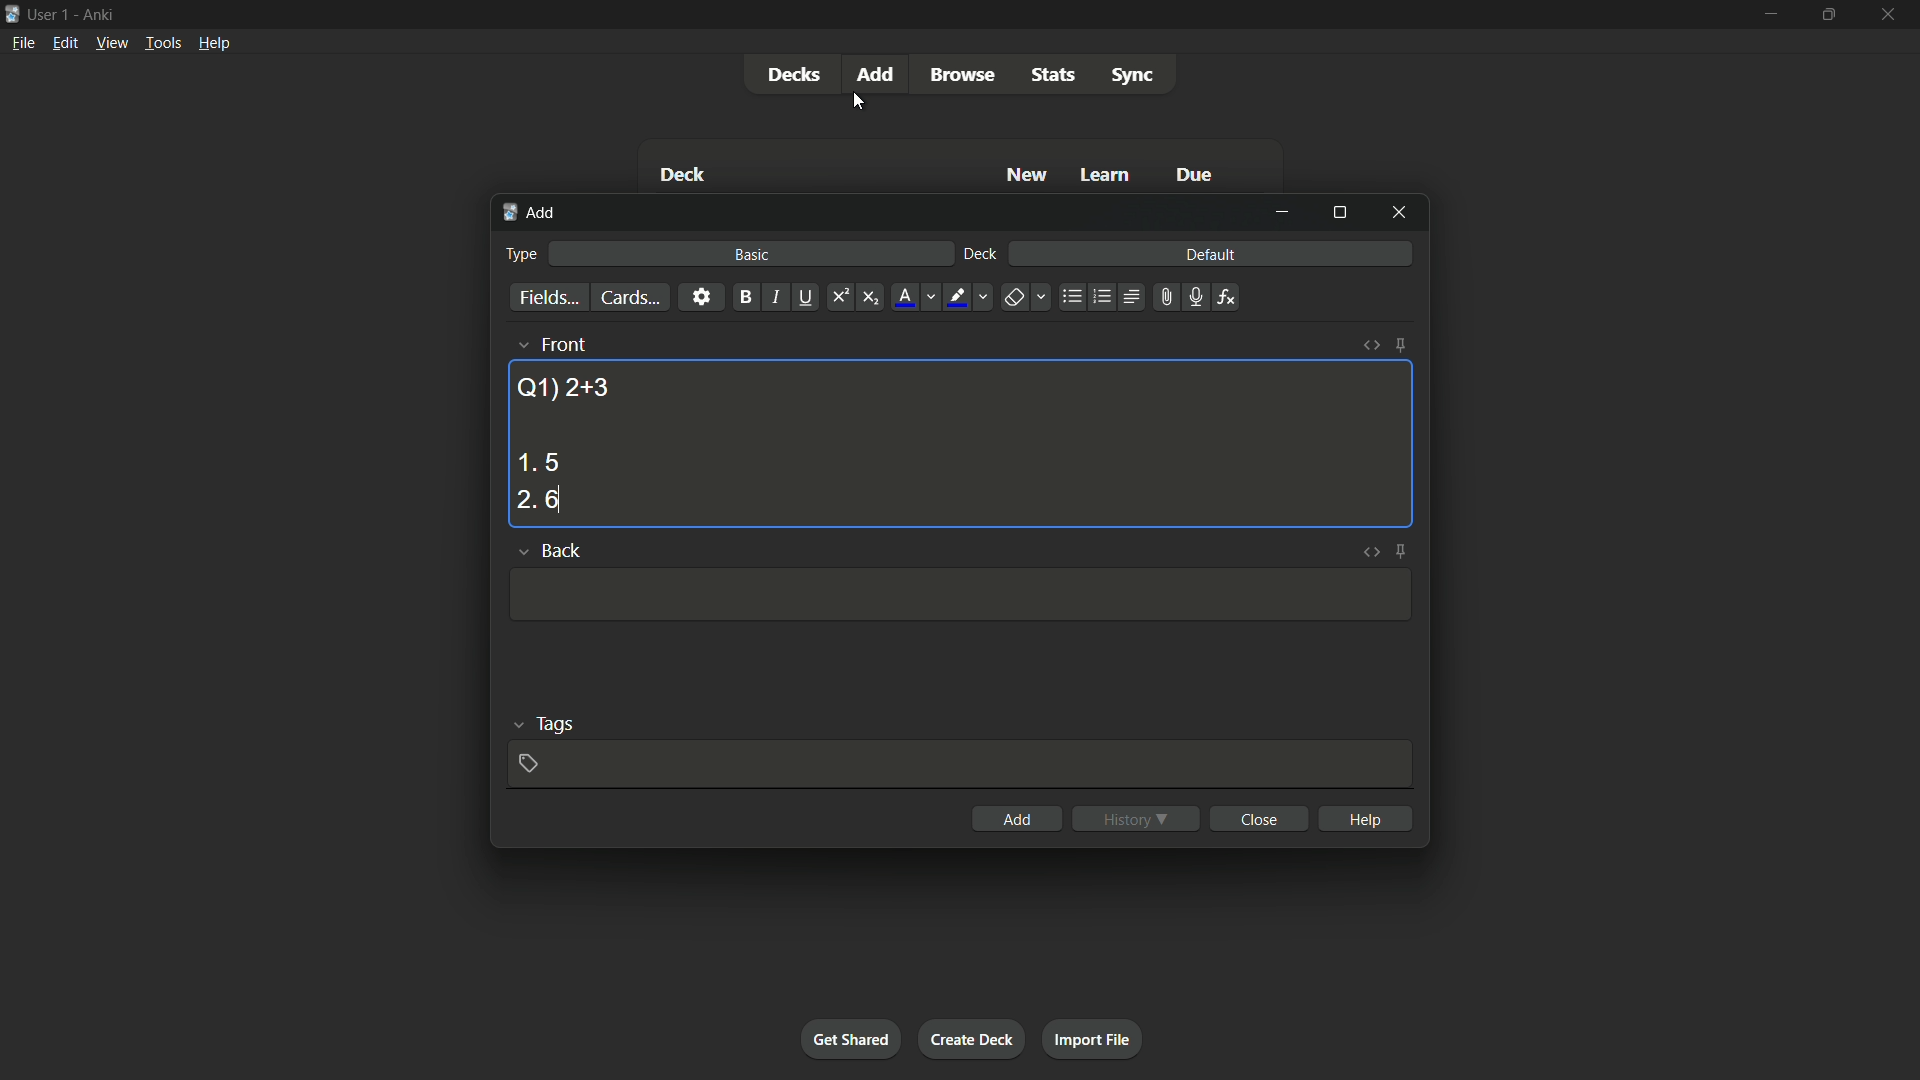 The image size is (1920, 1080). I want to click on option 1, so click(538, 462).